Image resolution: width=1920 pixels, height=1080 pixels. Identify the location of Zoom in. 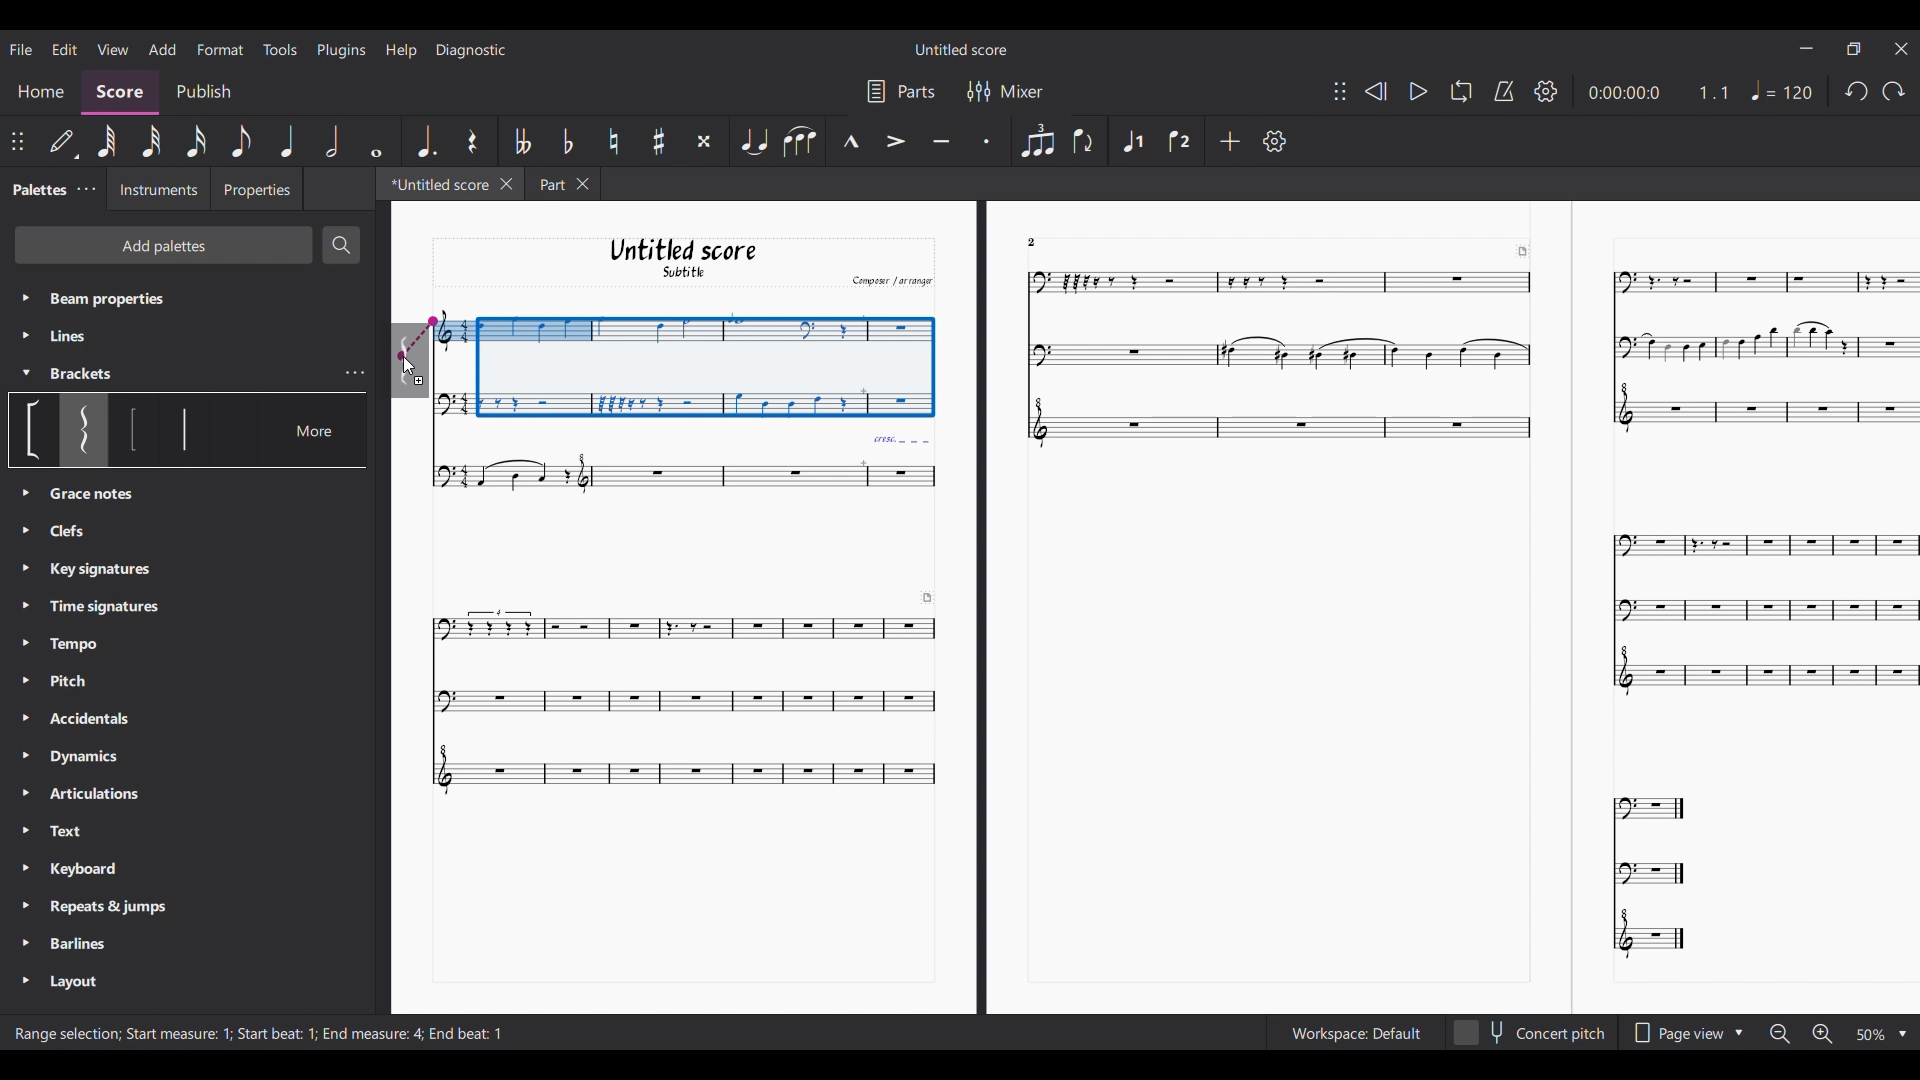
(1821, 1034).